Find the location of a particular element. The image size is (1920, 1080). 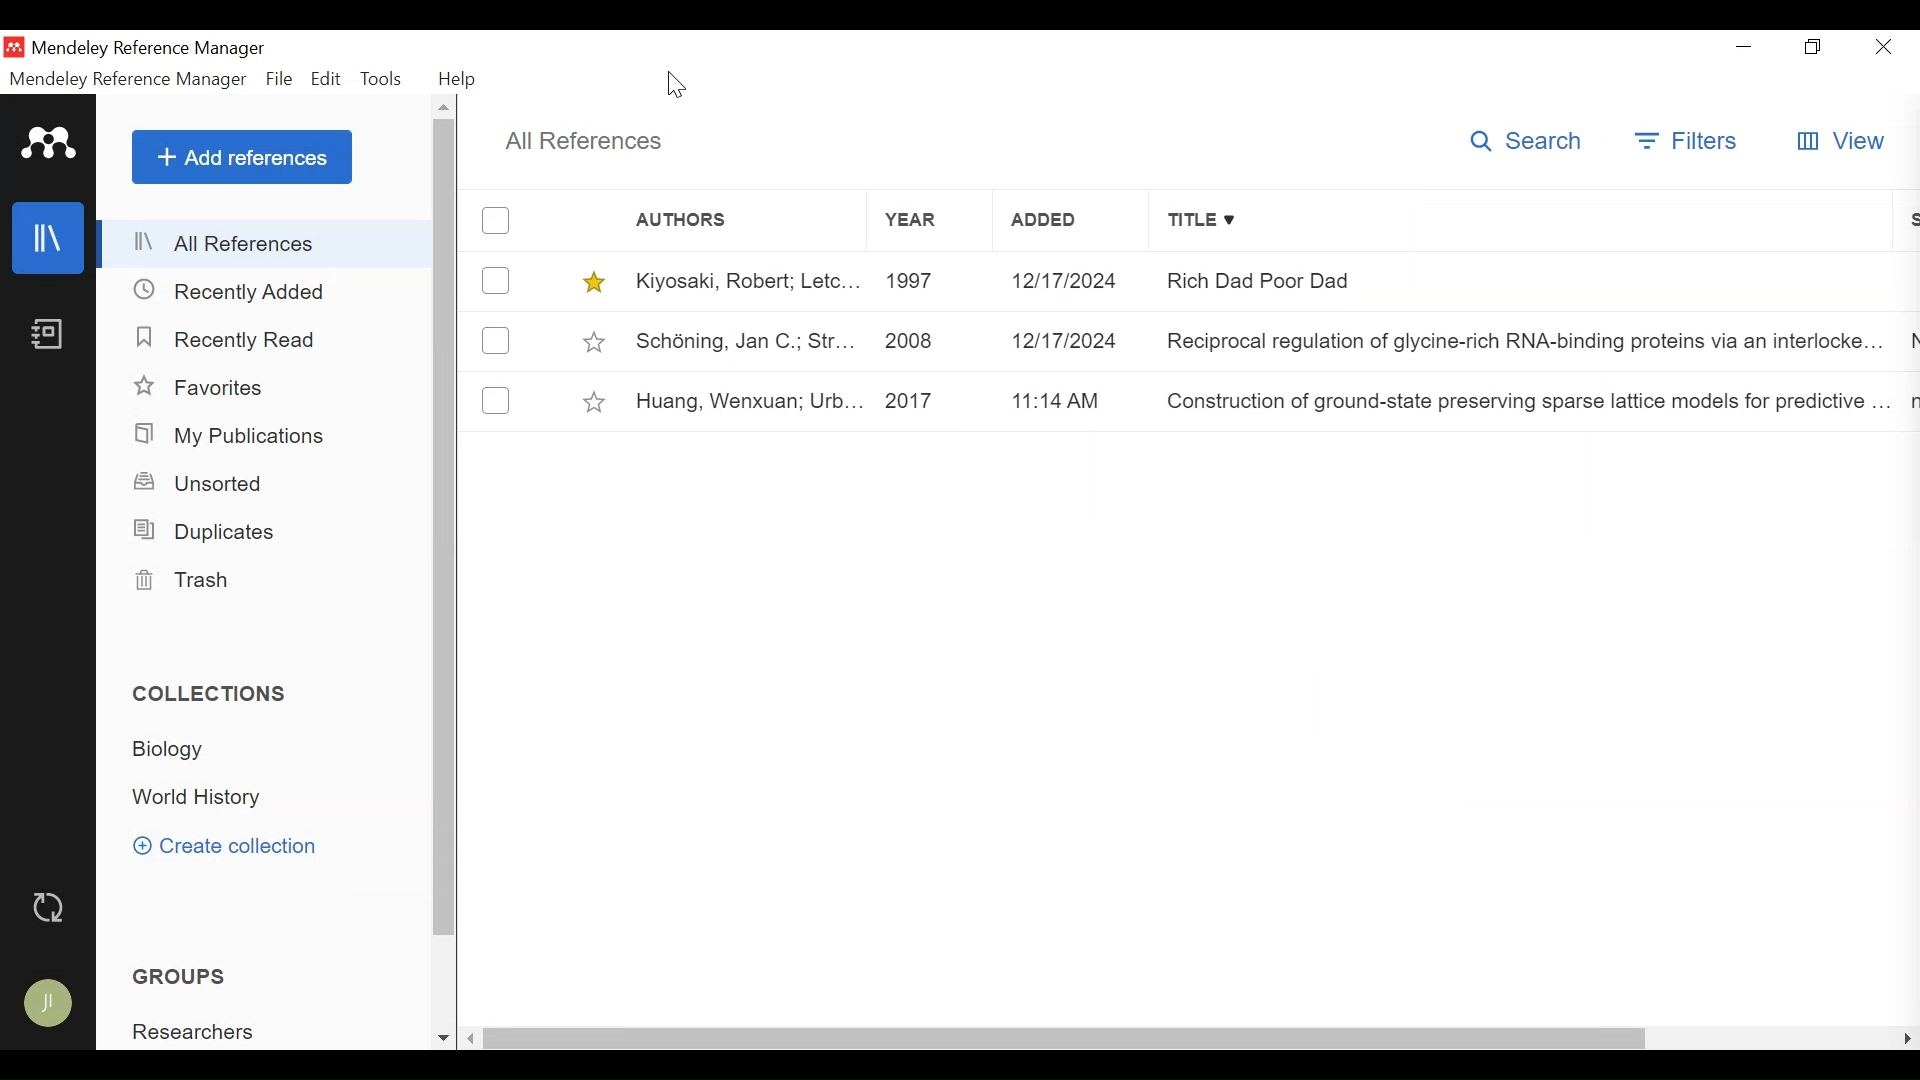

Collection is located at coordinates (211, 694).